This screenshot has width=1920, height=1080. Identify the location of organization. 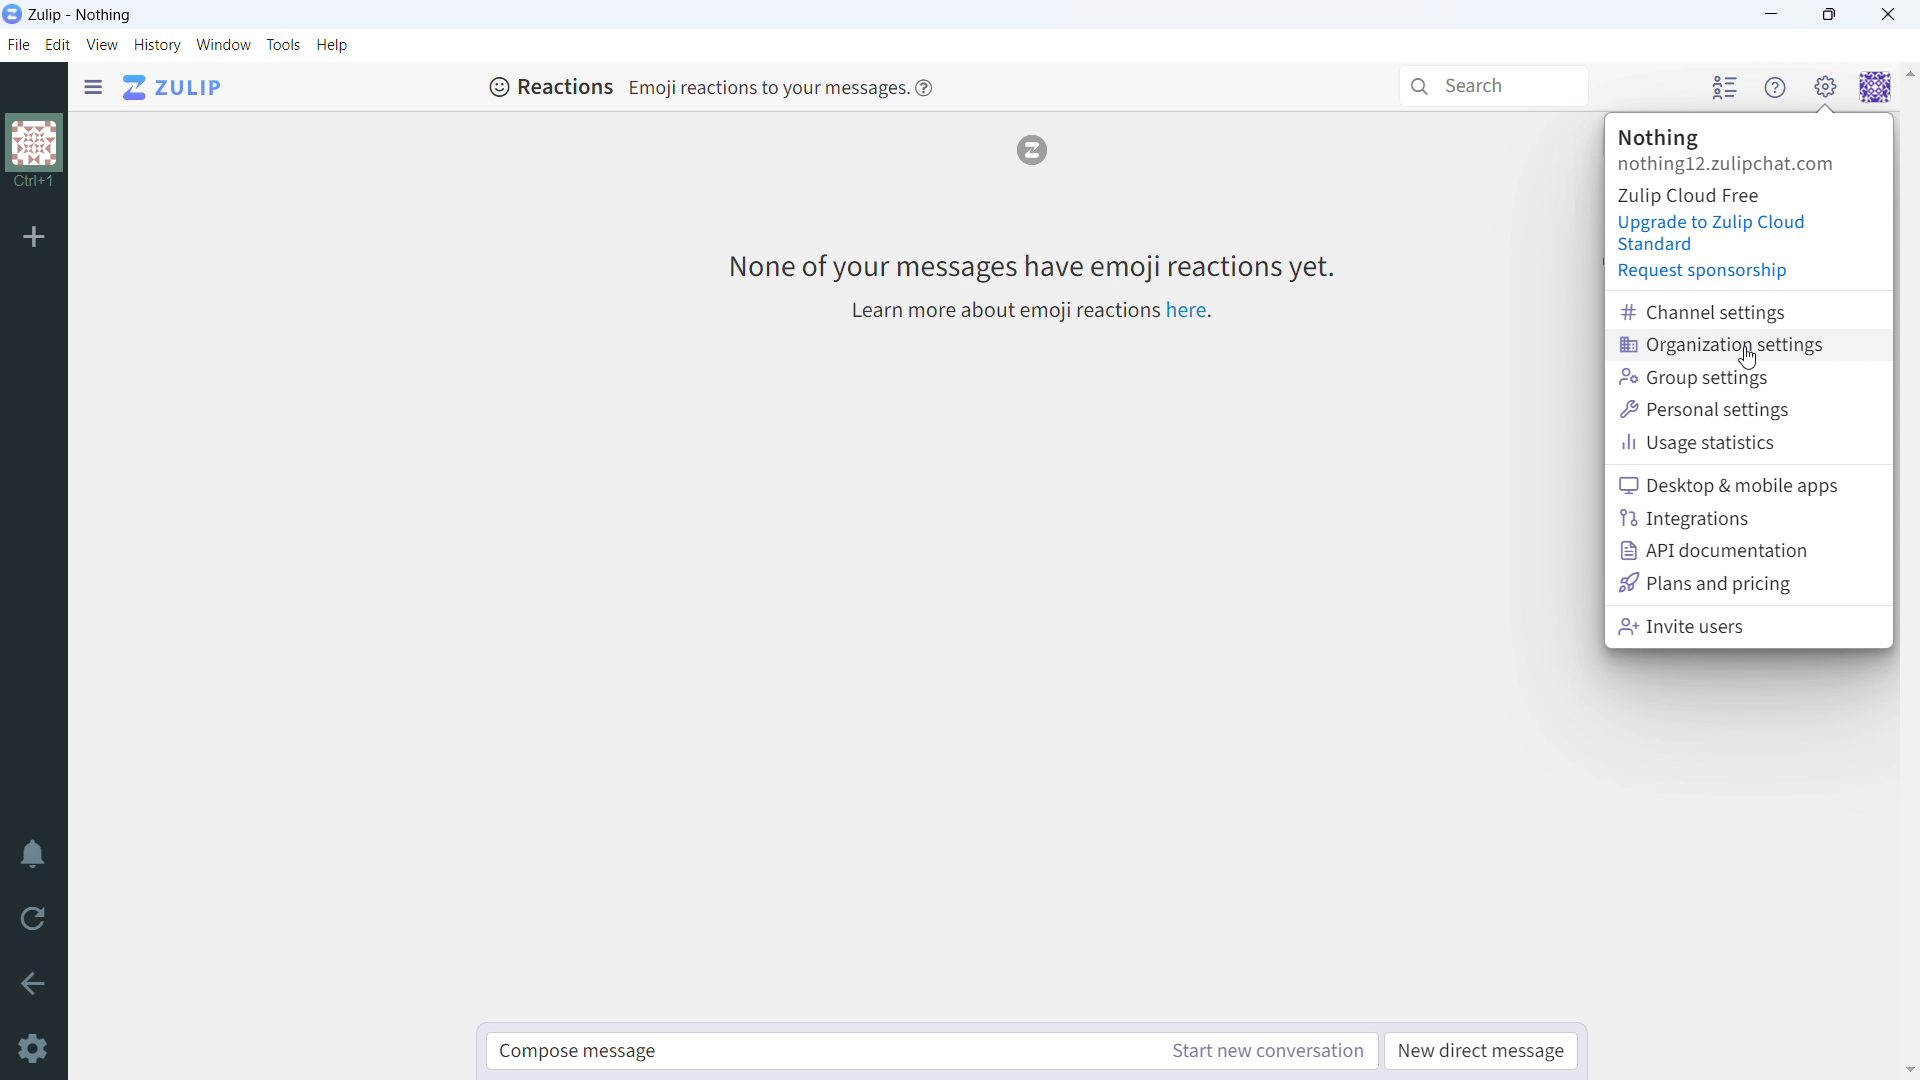
(33, 153).